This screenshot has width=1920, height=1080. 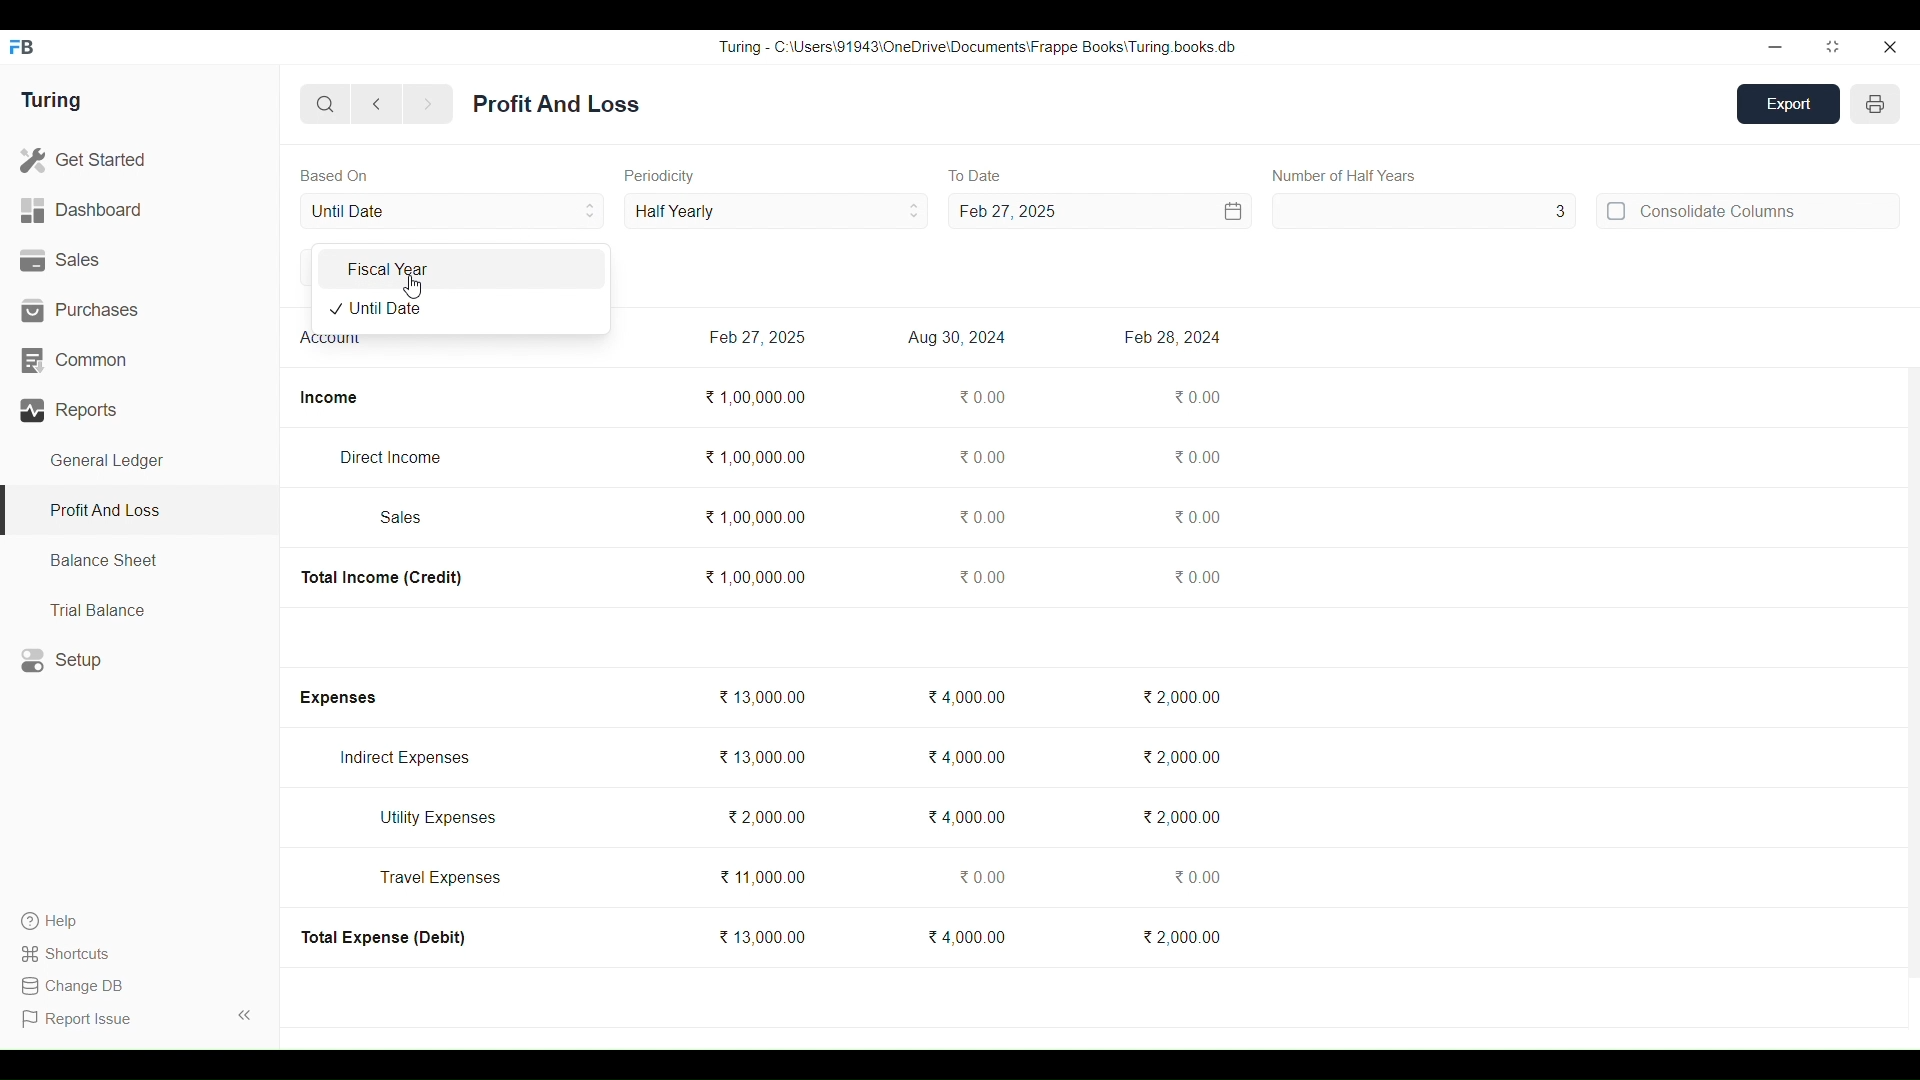 What do you see at coordinates (459, 310) in the screenshot?
I see `Until Date` at bounding box center [459, 310].